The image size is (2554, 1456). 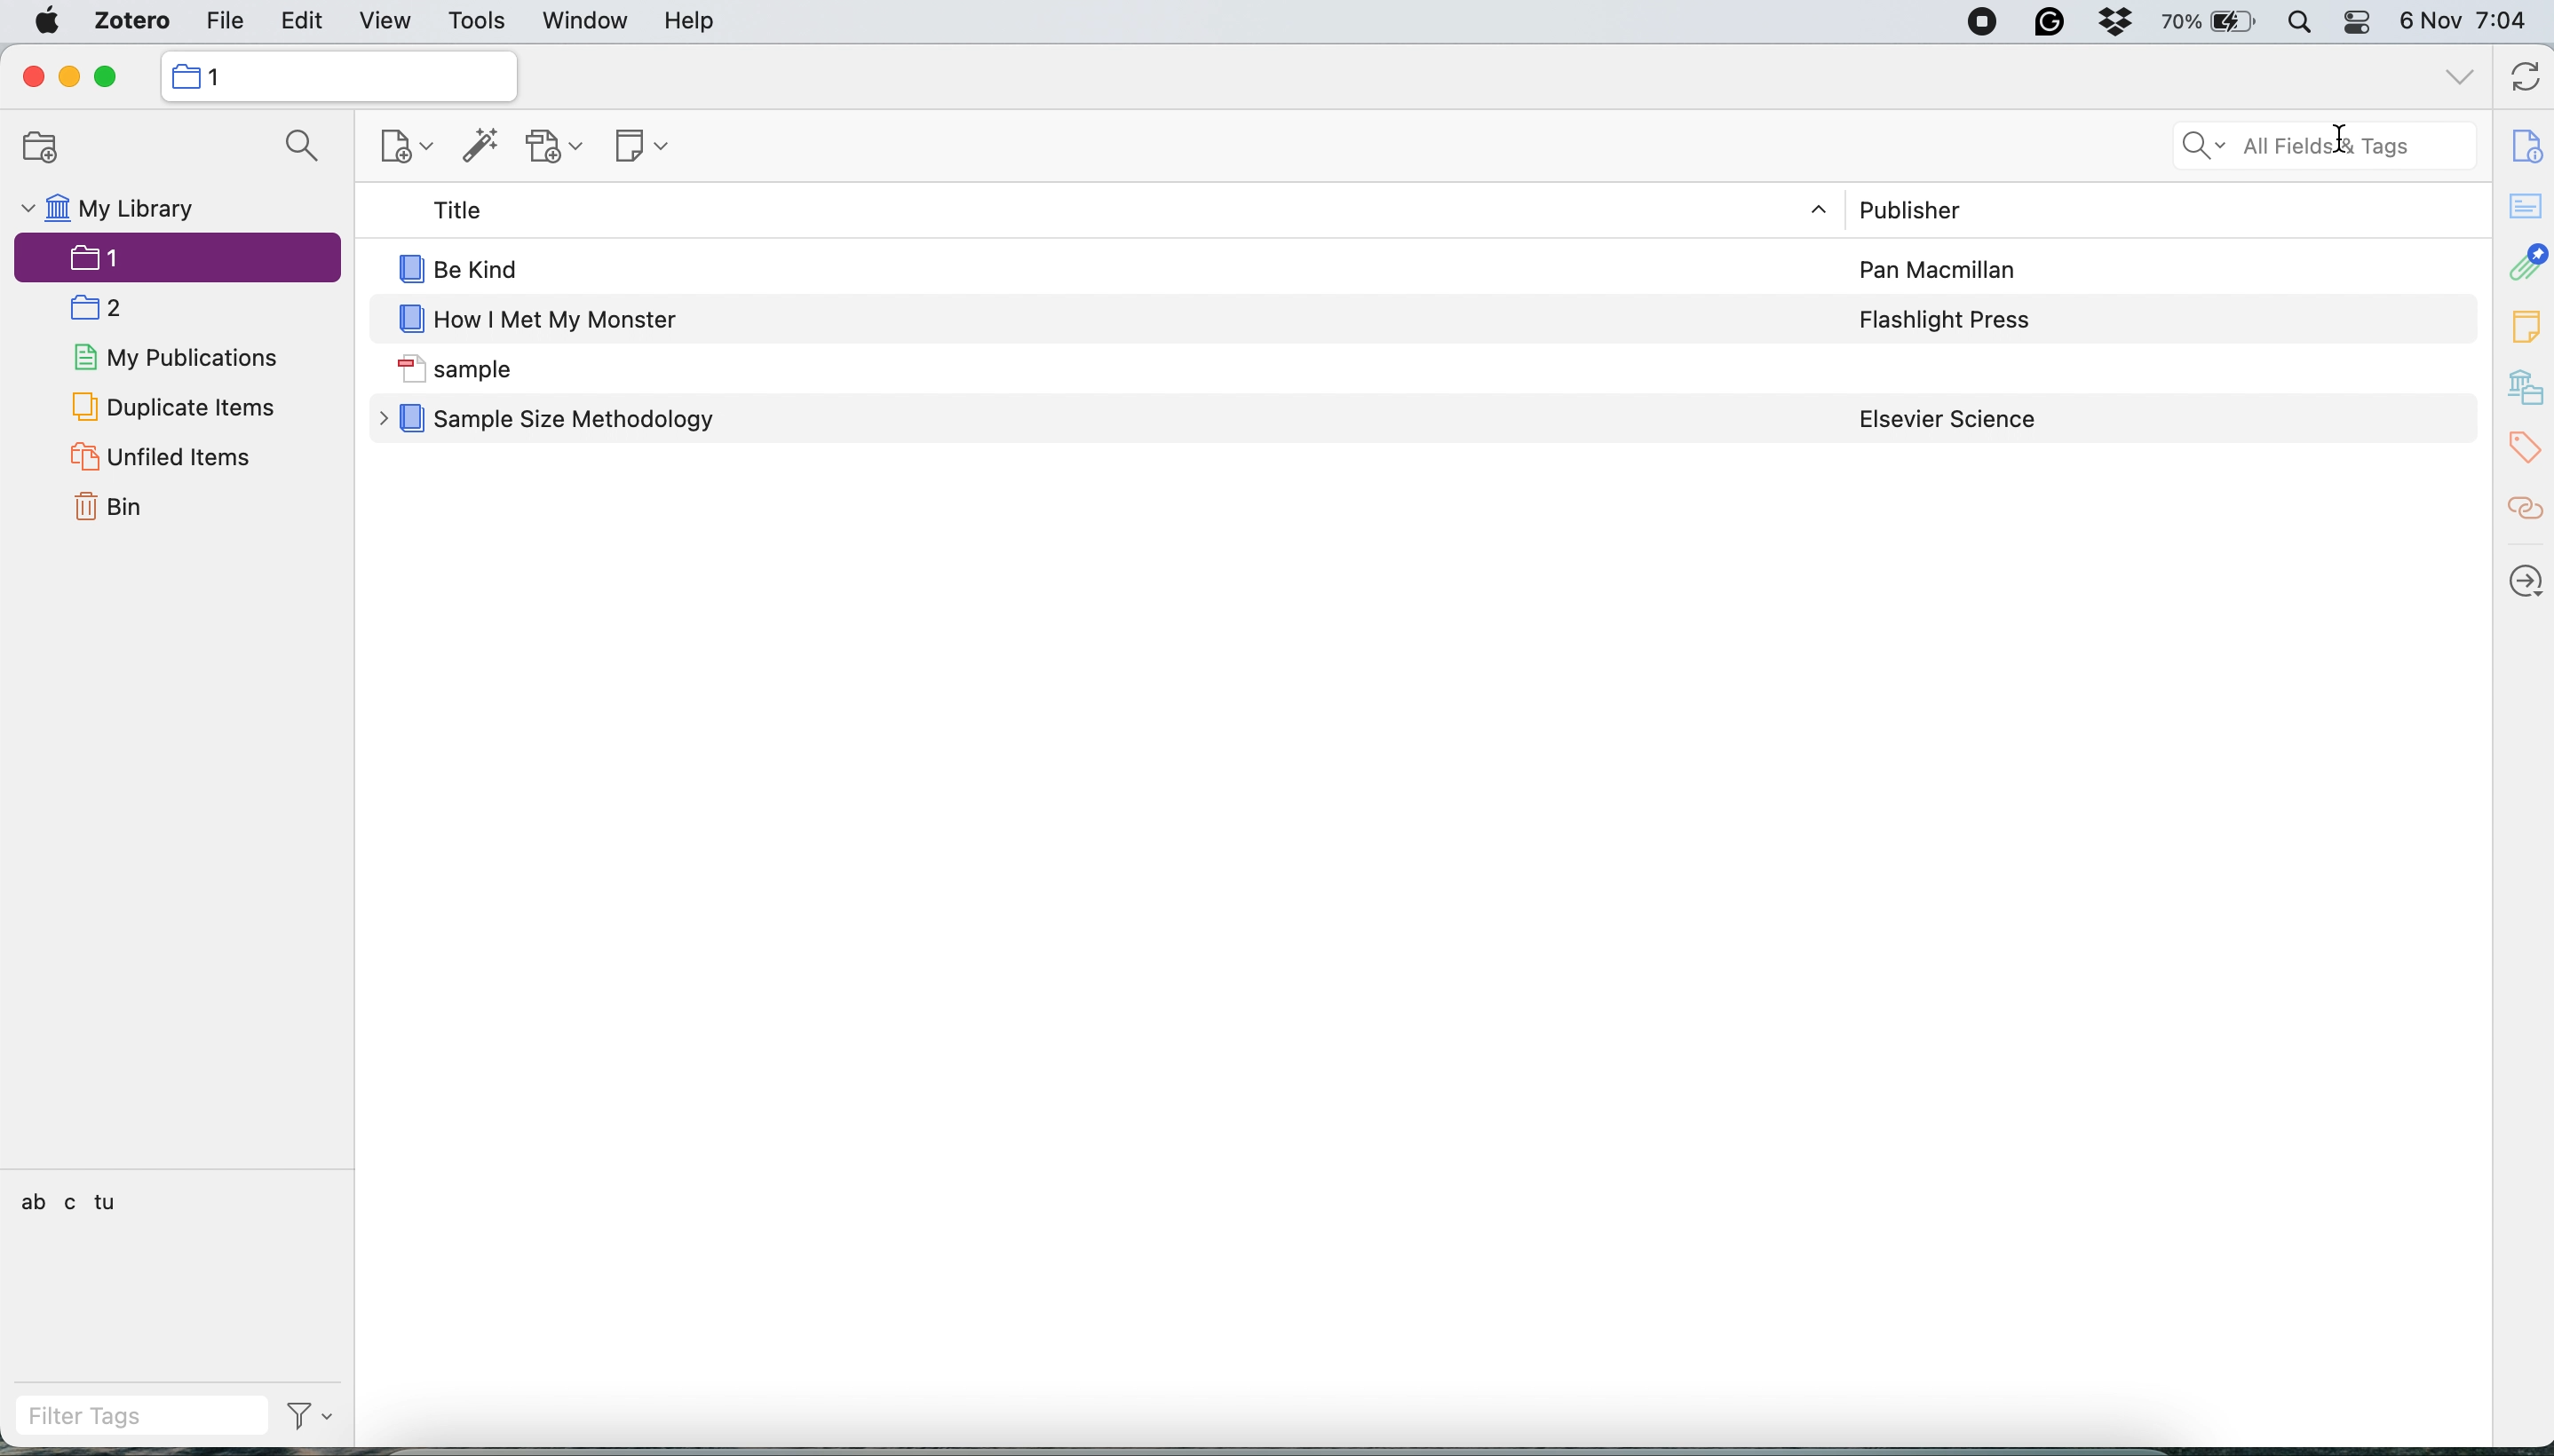 What do you see at coordinates (580, 422) in the screenshot?
I see `Sample Size Methodology` at bounding box center [580, 422].